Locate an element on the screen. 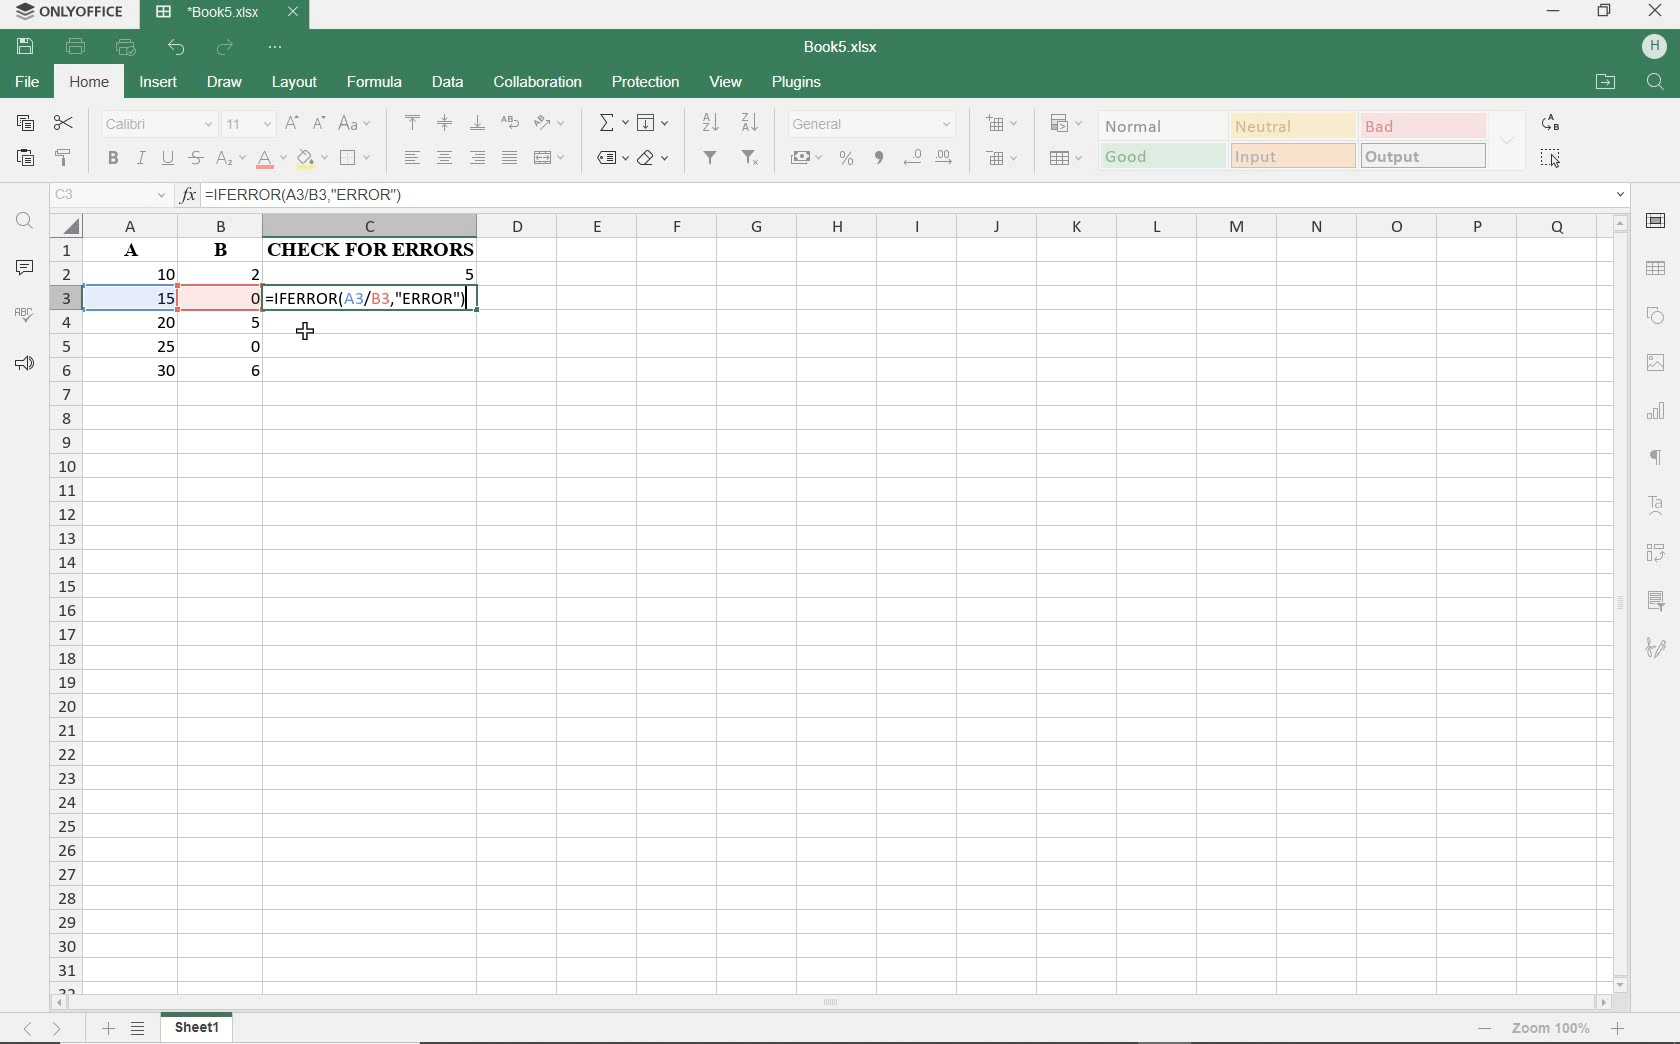  PIVOT TABLE is located at coordinates (1654, 554).